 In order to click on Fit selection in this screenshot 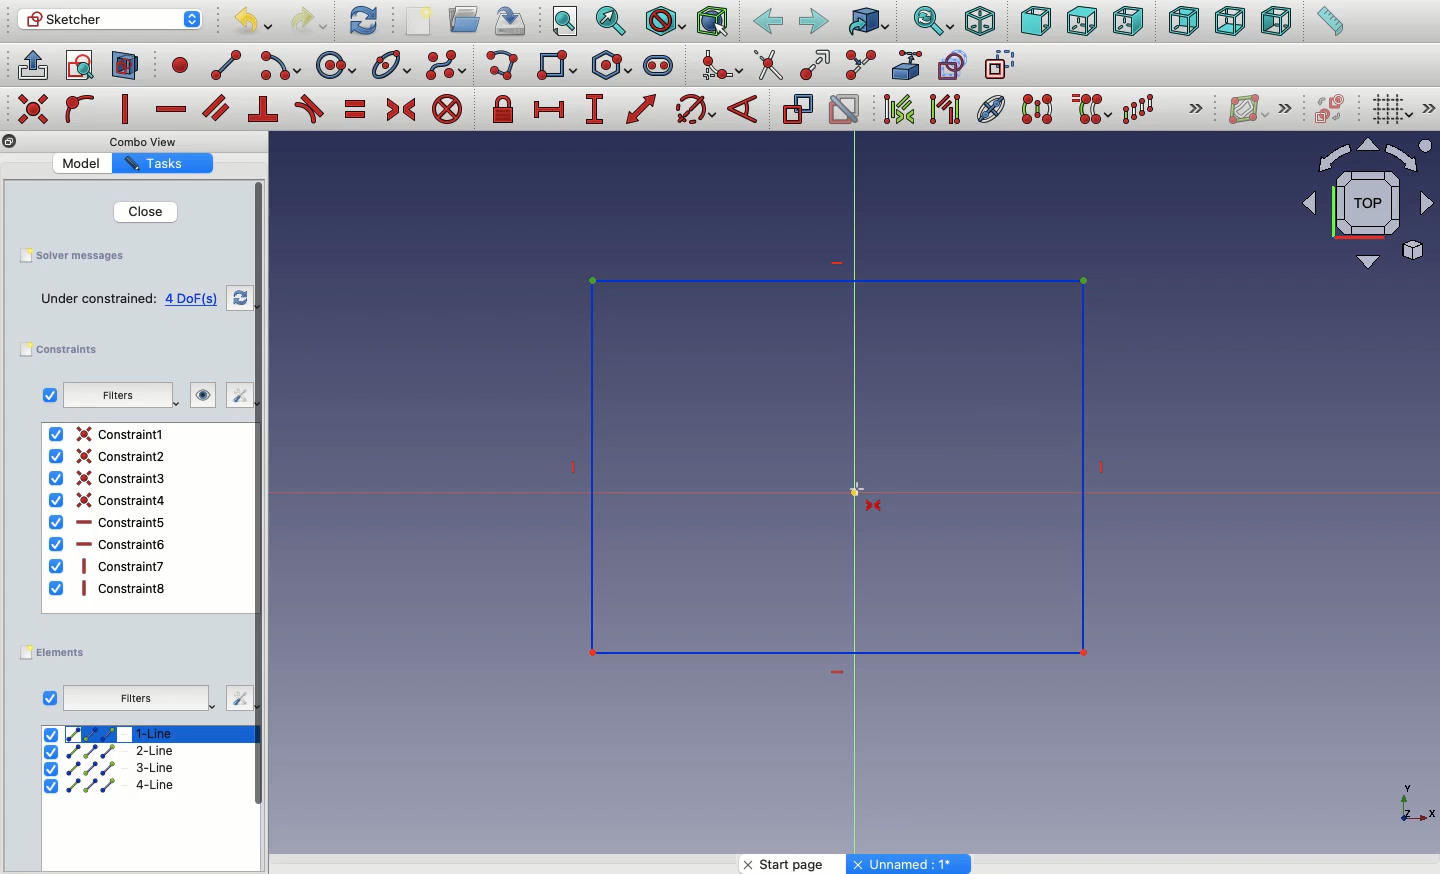, I will do `click(611, 21)`.